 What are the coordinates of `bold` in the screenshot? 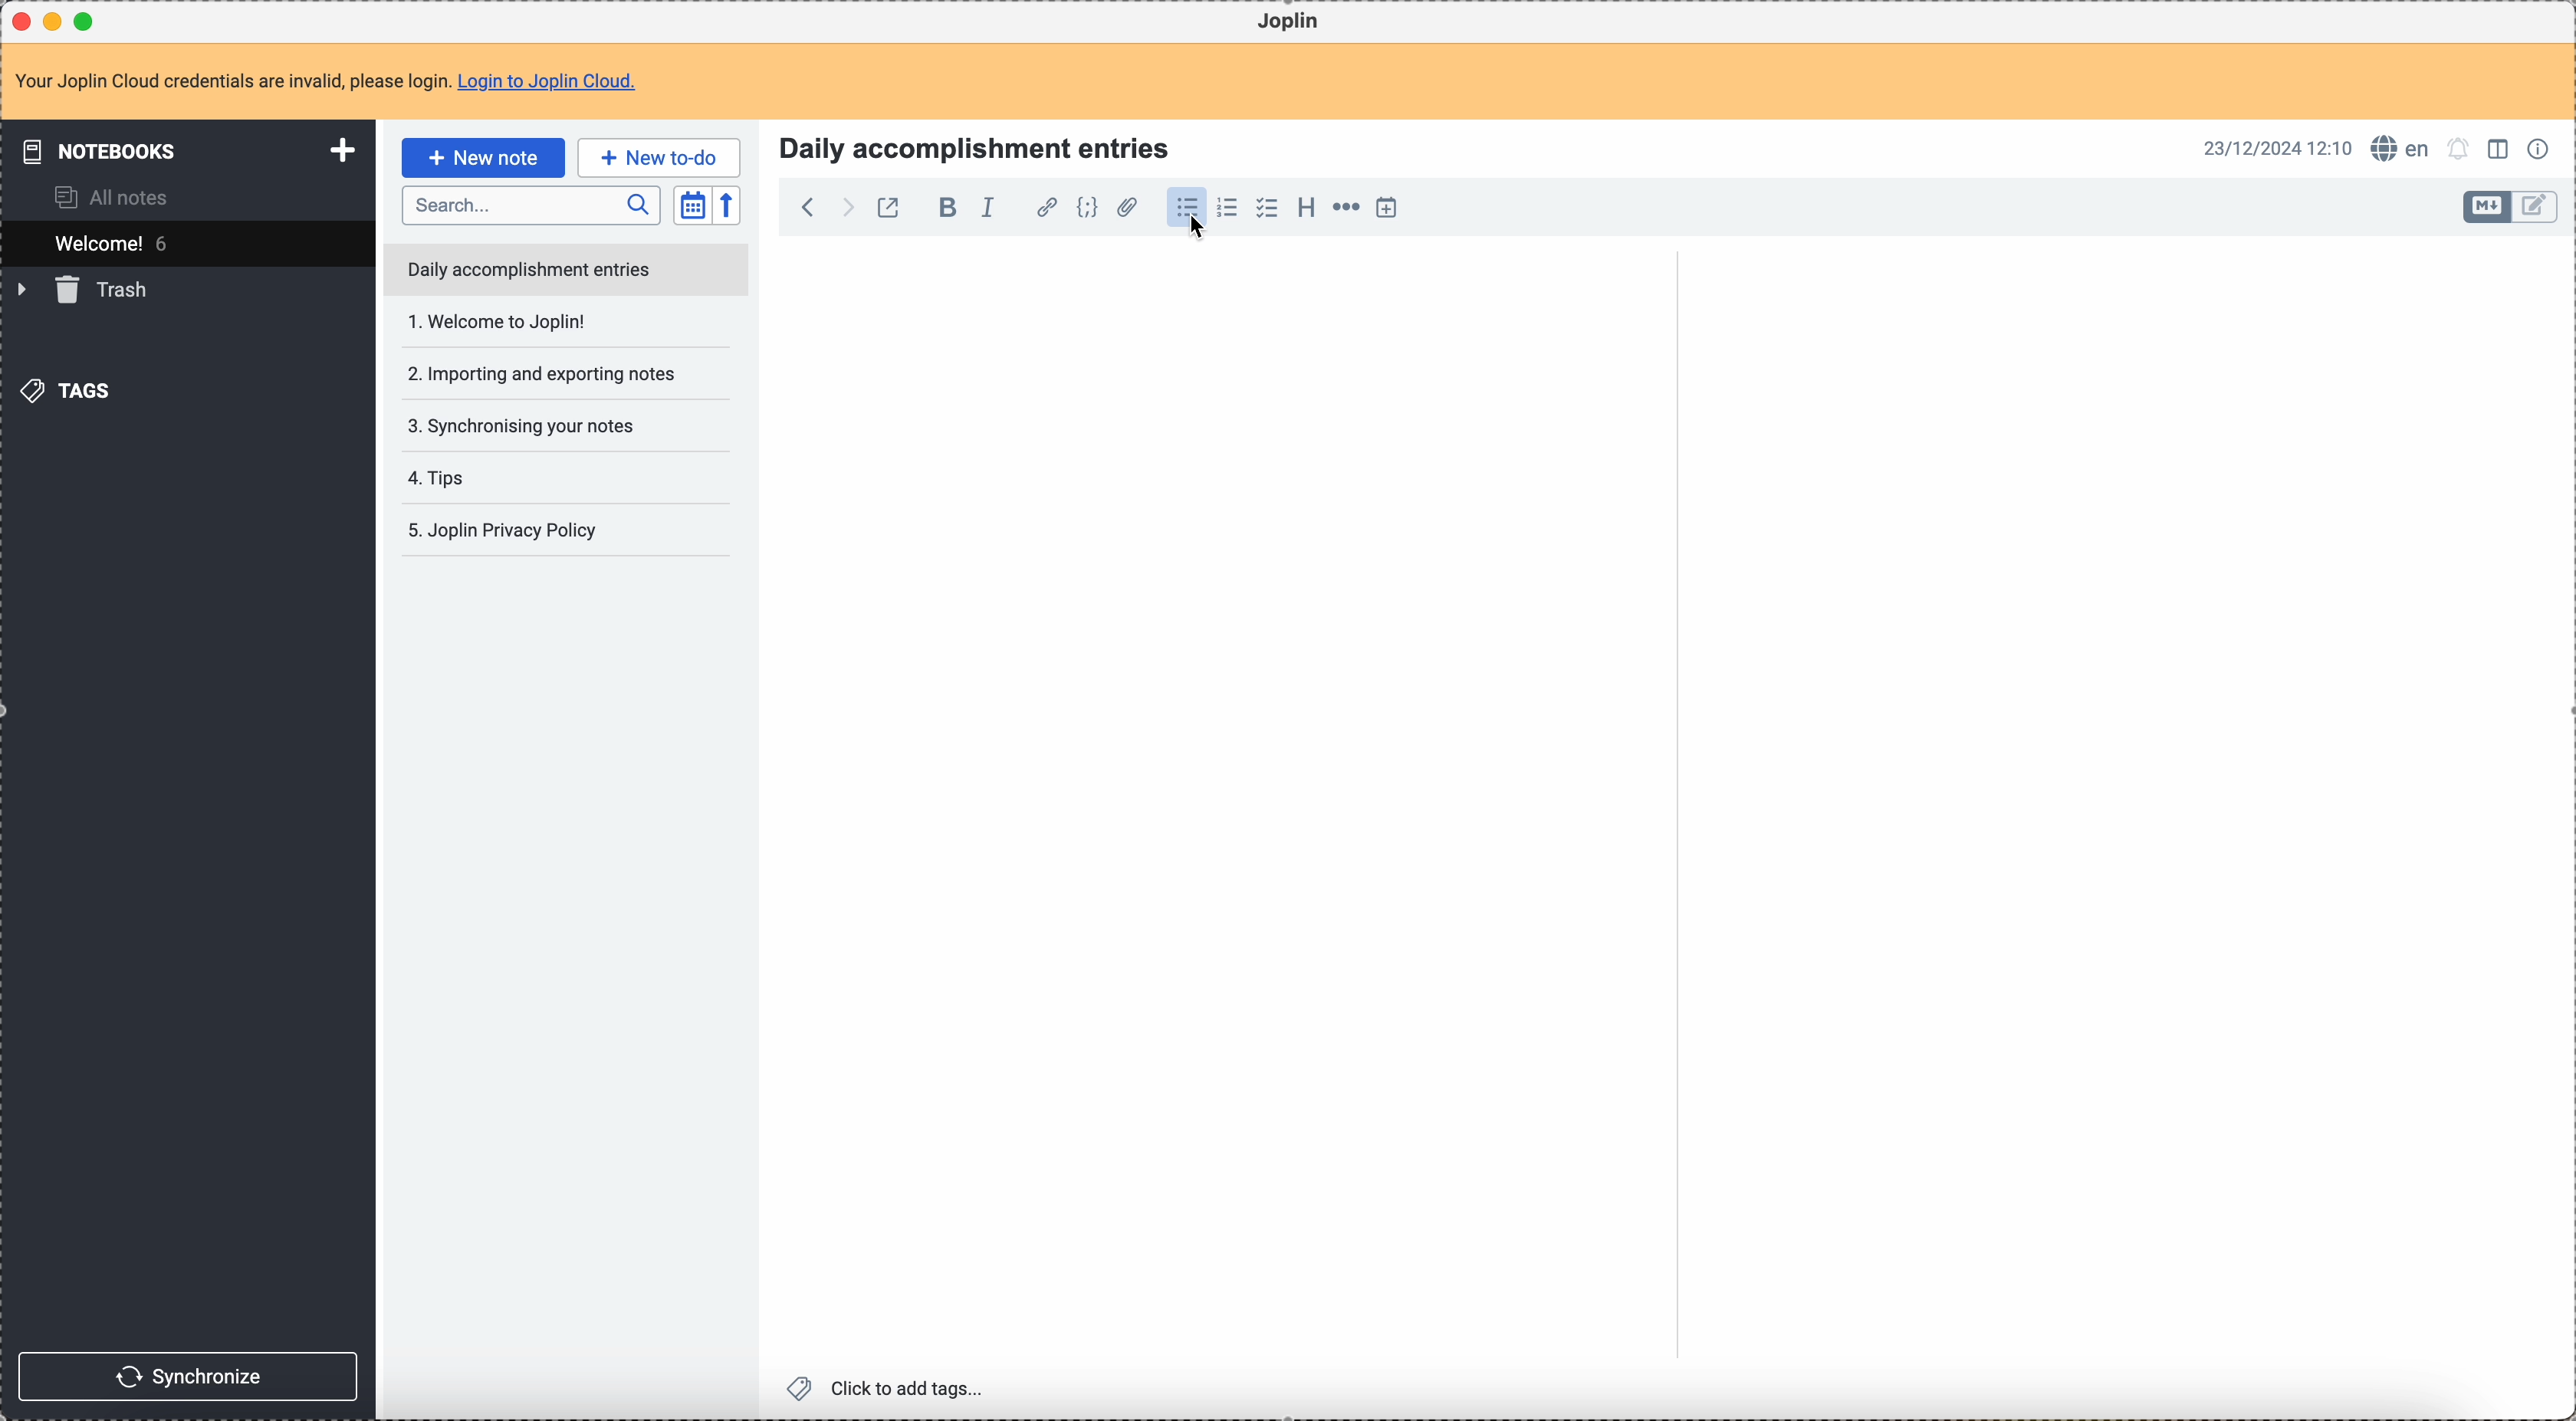 It's located at (942, 209).